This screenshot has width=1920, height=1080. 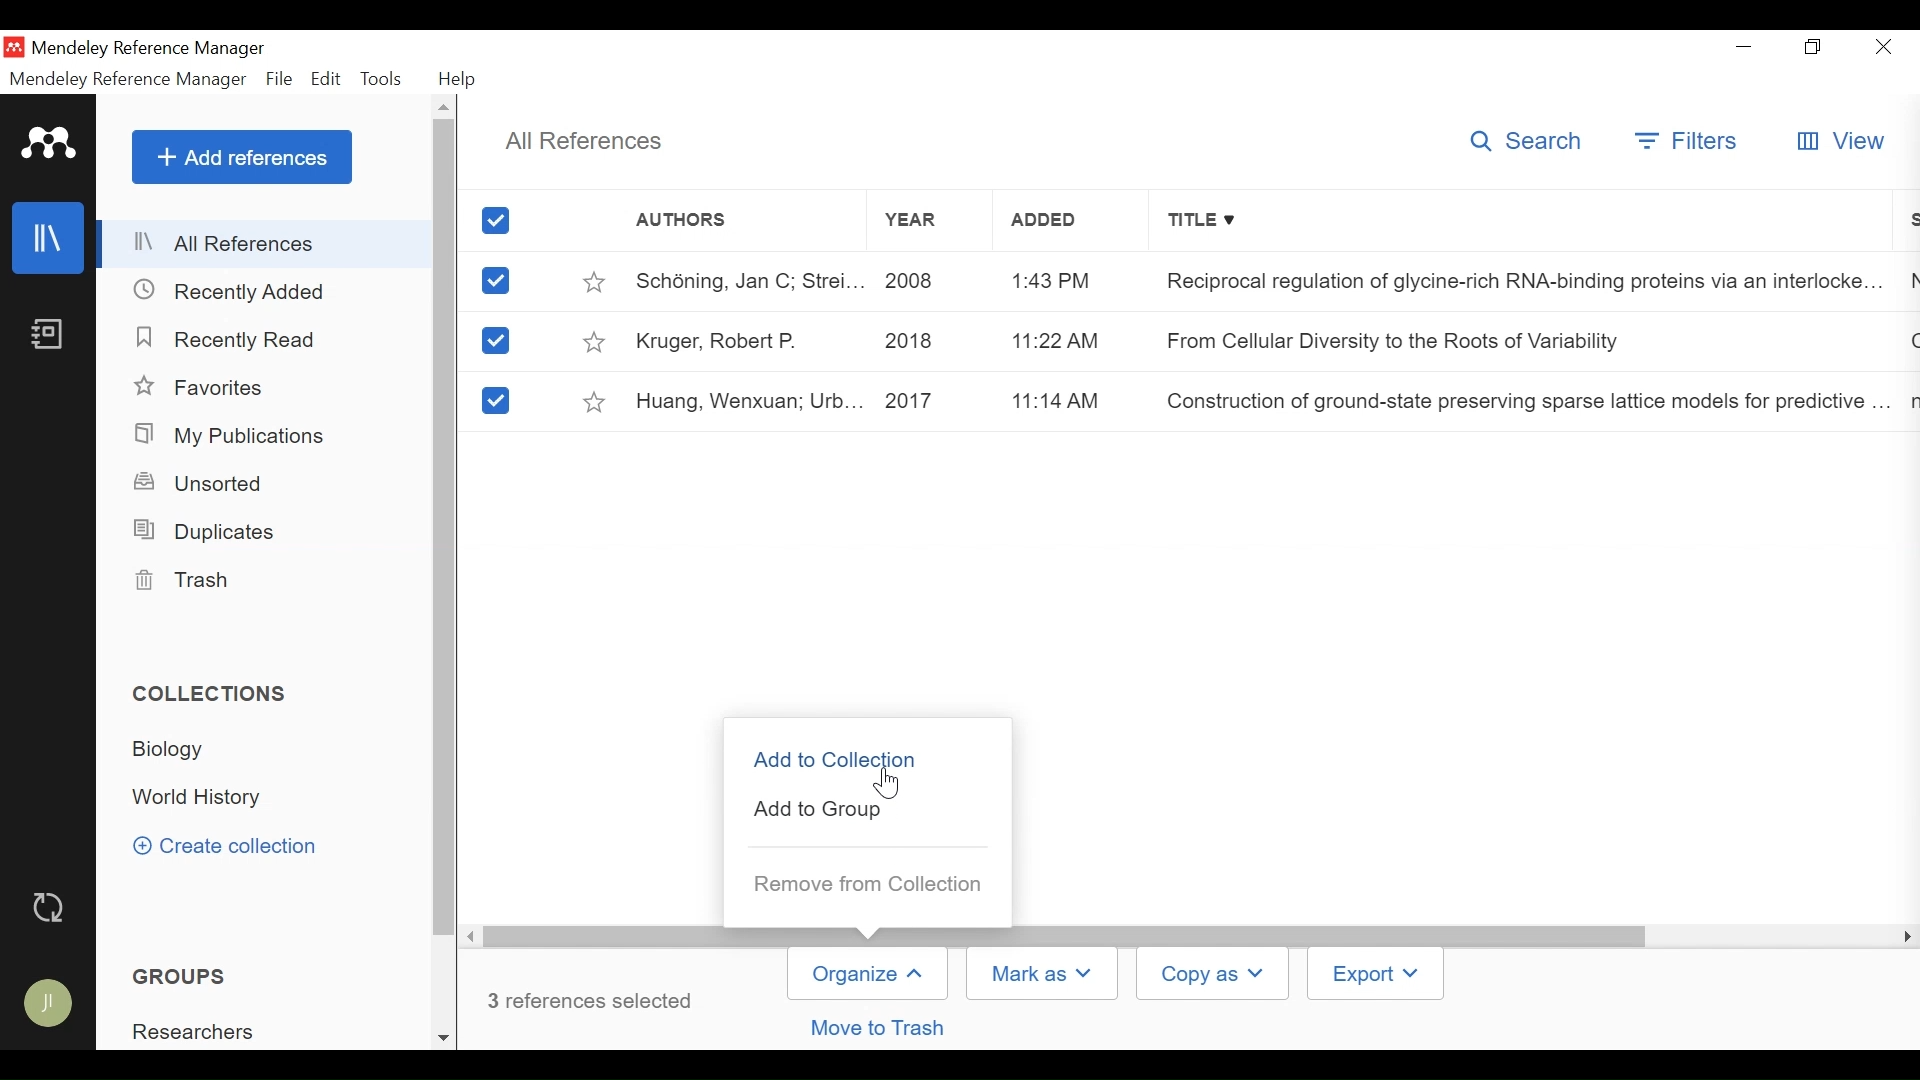 I want to click on Organize, so click(x=867, y=974).